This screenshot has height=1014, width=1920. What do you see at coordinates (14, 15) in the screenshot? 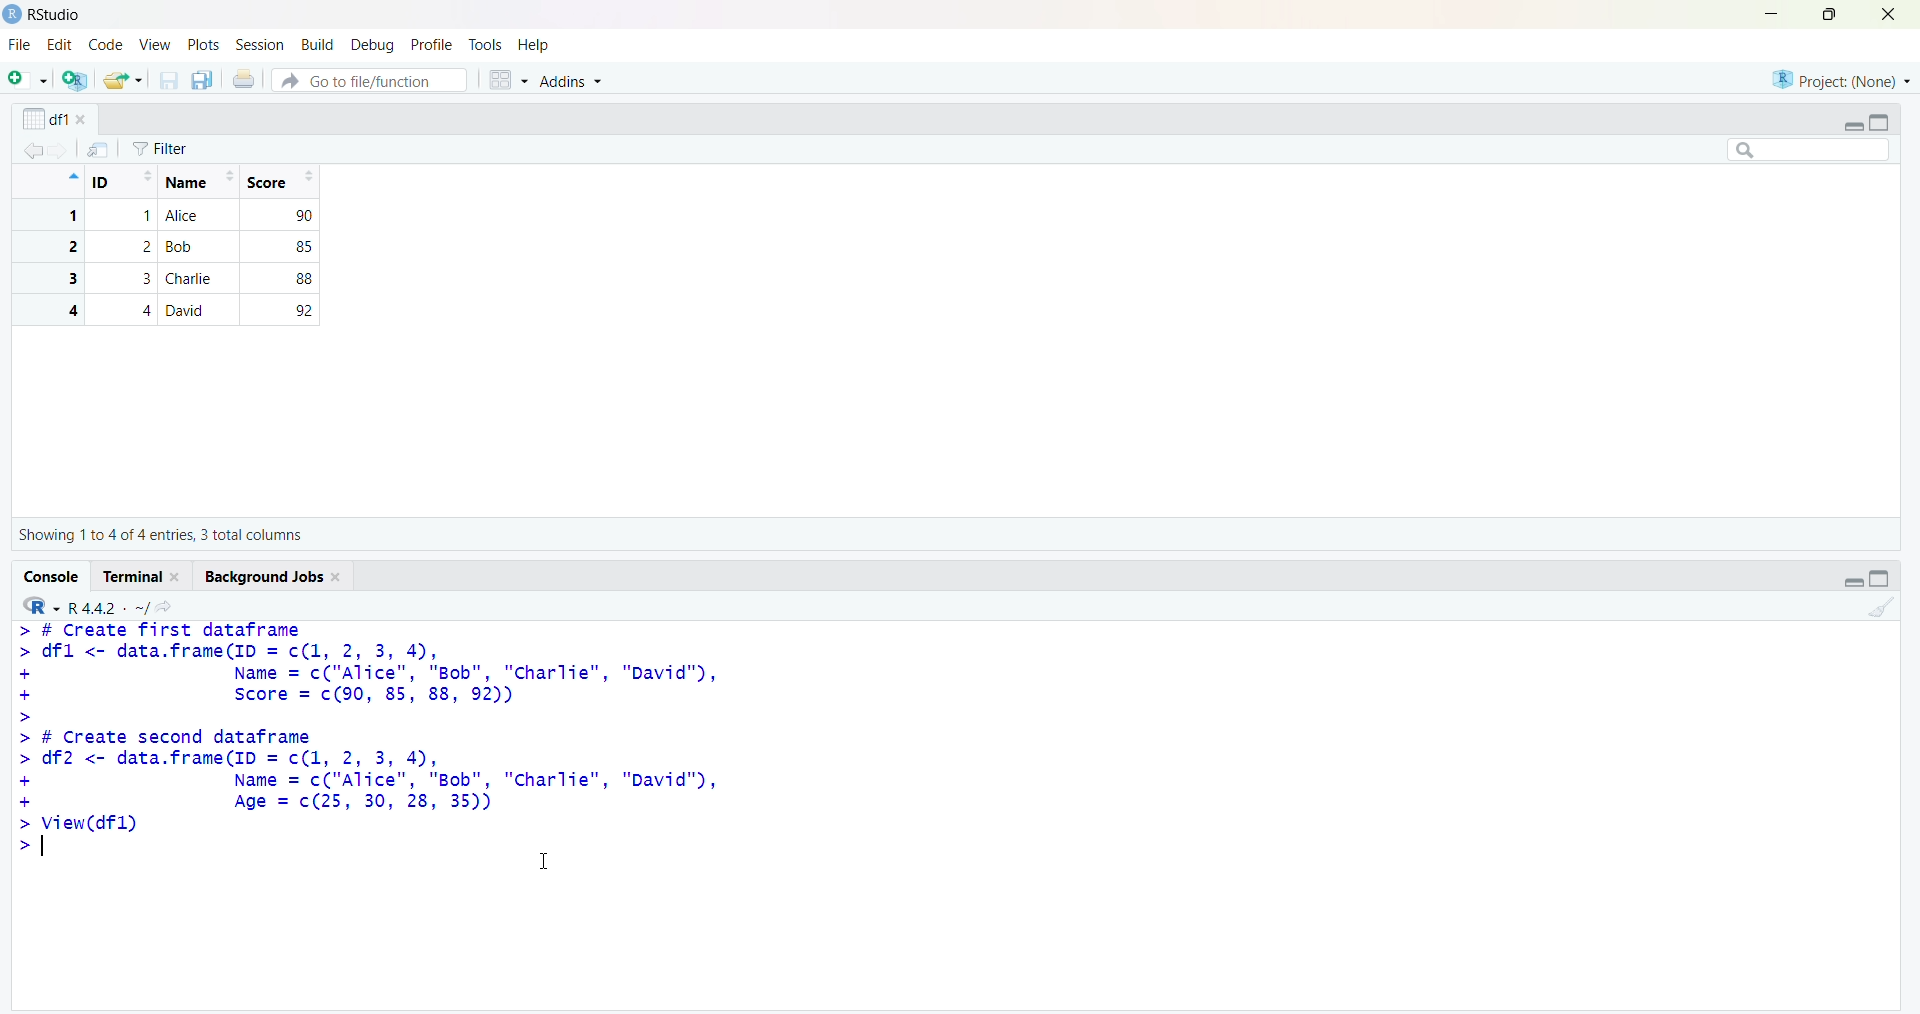
I see `logo` at bounding box center [14, 15].